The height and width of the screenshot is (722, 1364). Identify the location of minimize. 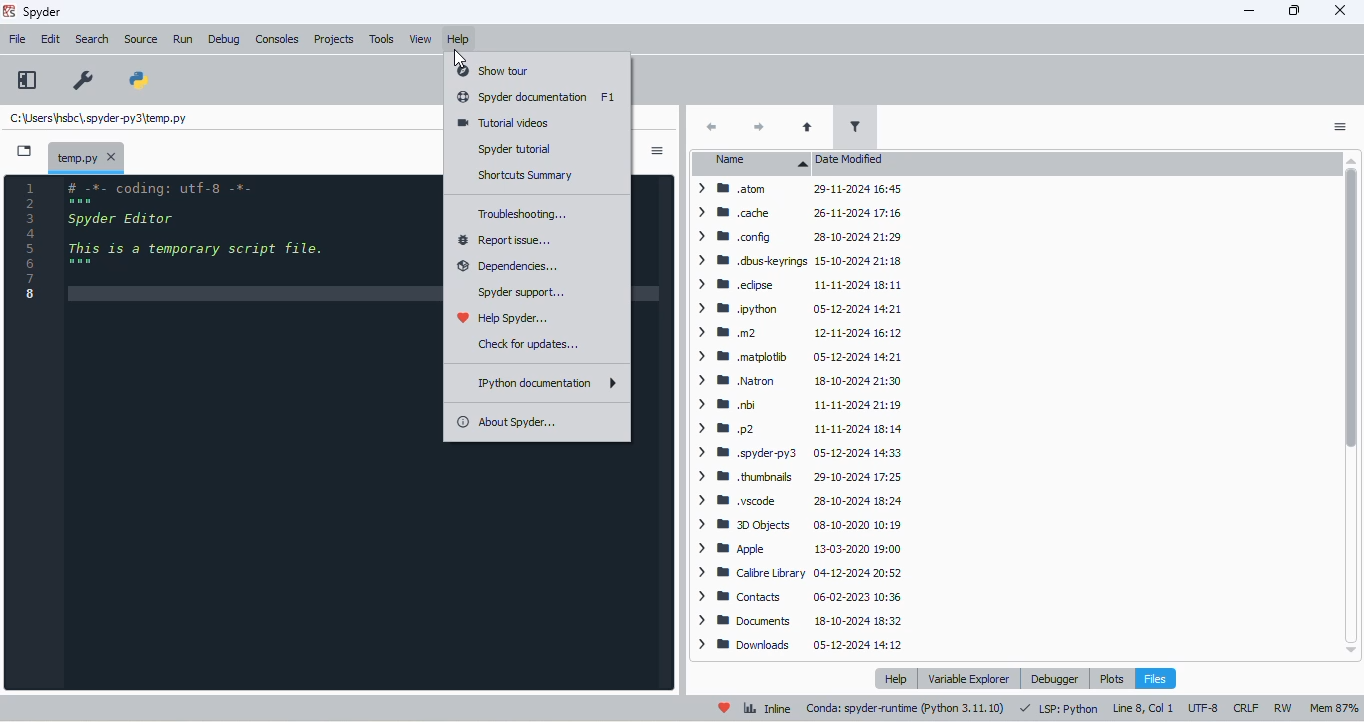
(1251, 9).